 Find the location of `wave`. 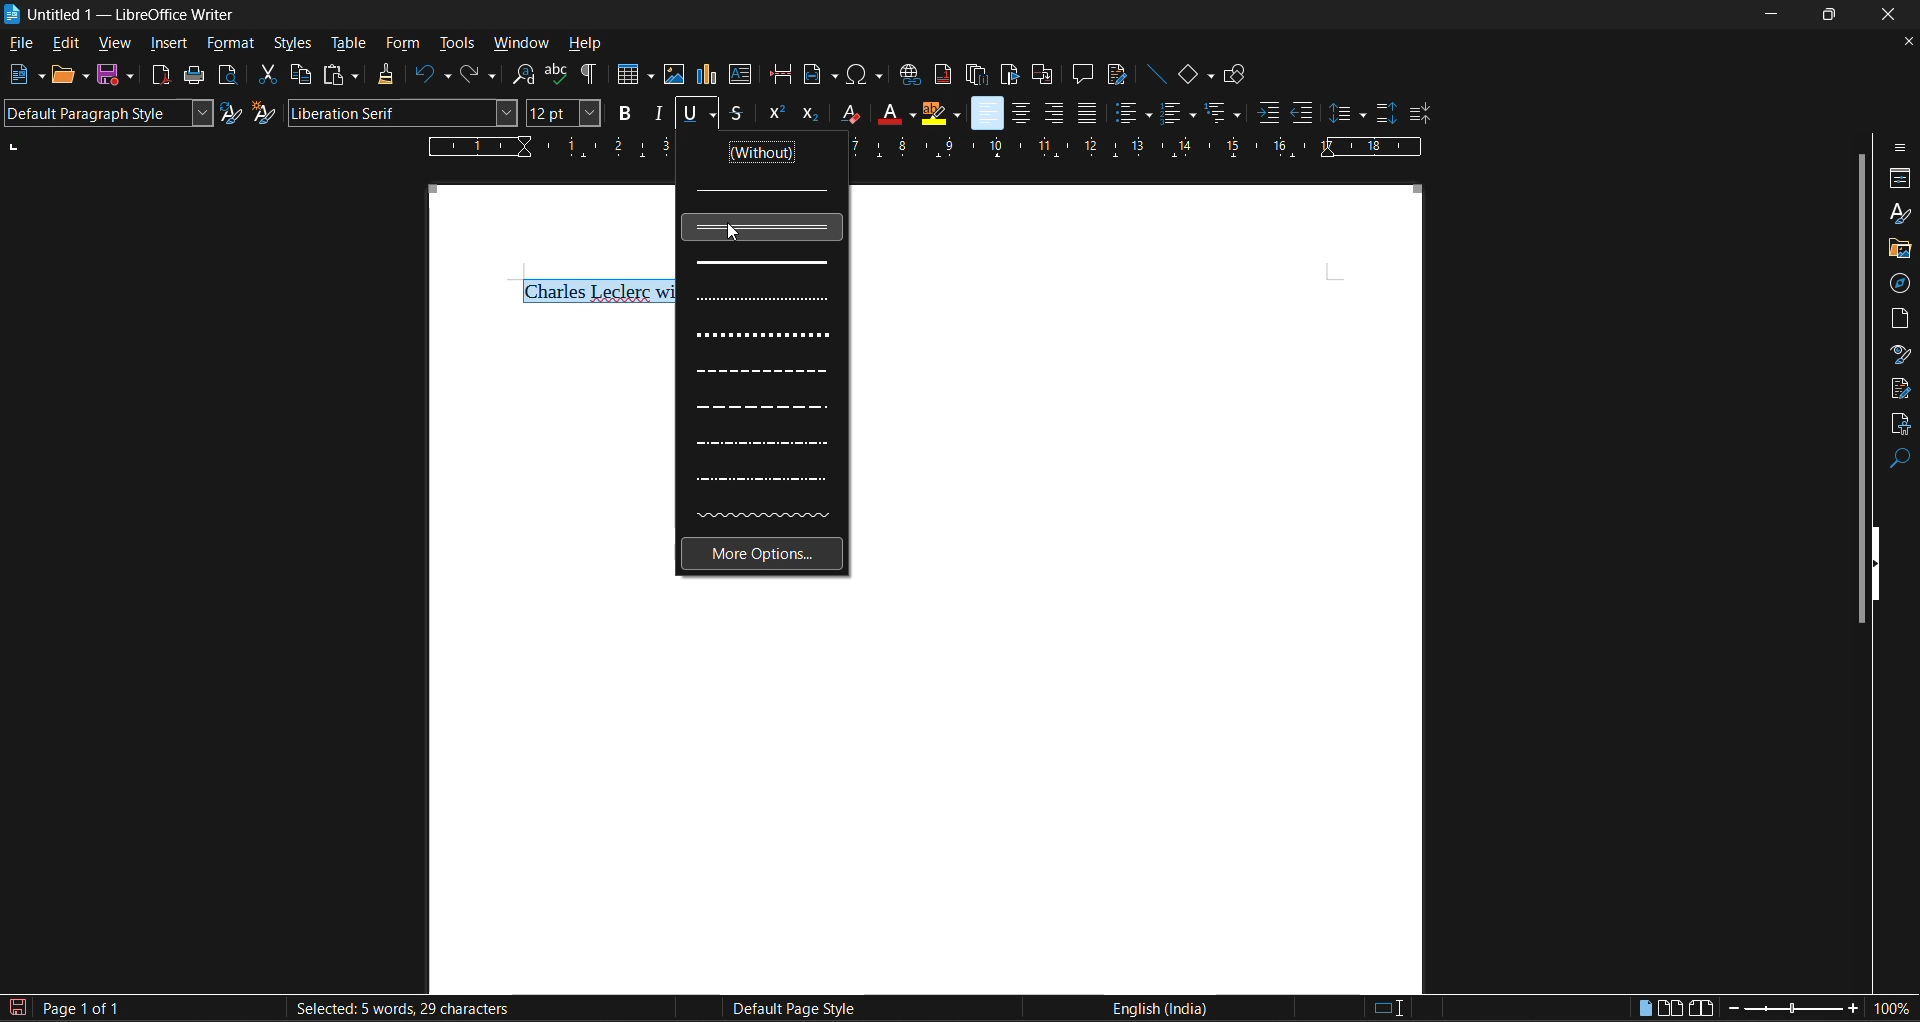

wave is located at coordinates (766, 513).